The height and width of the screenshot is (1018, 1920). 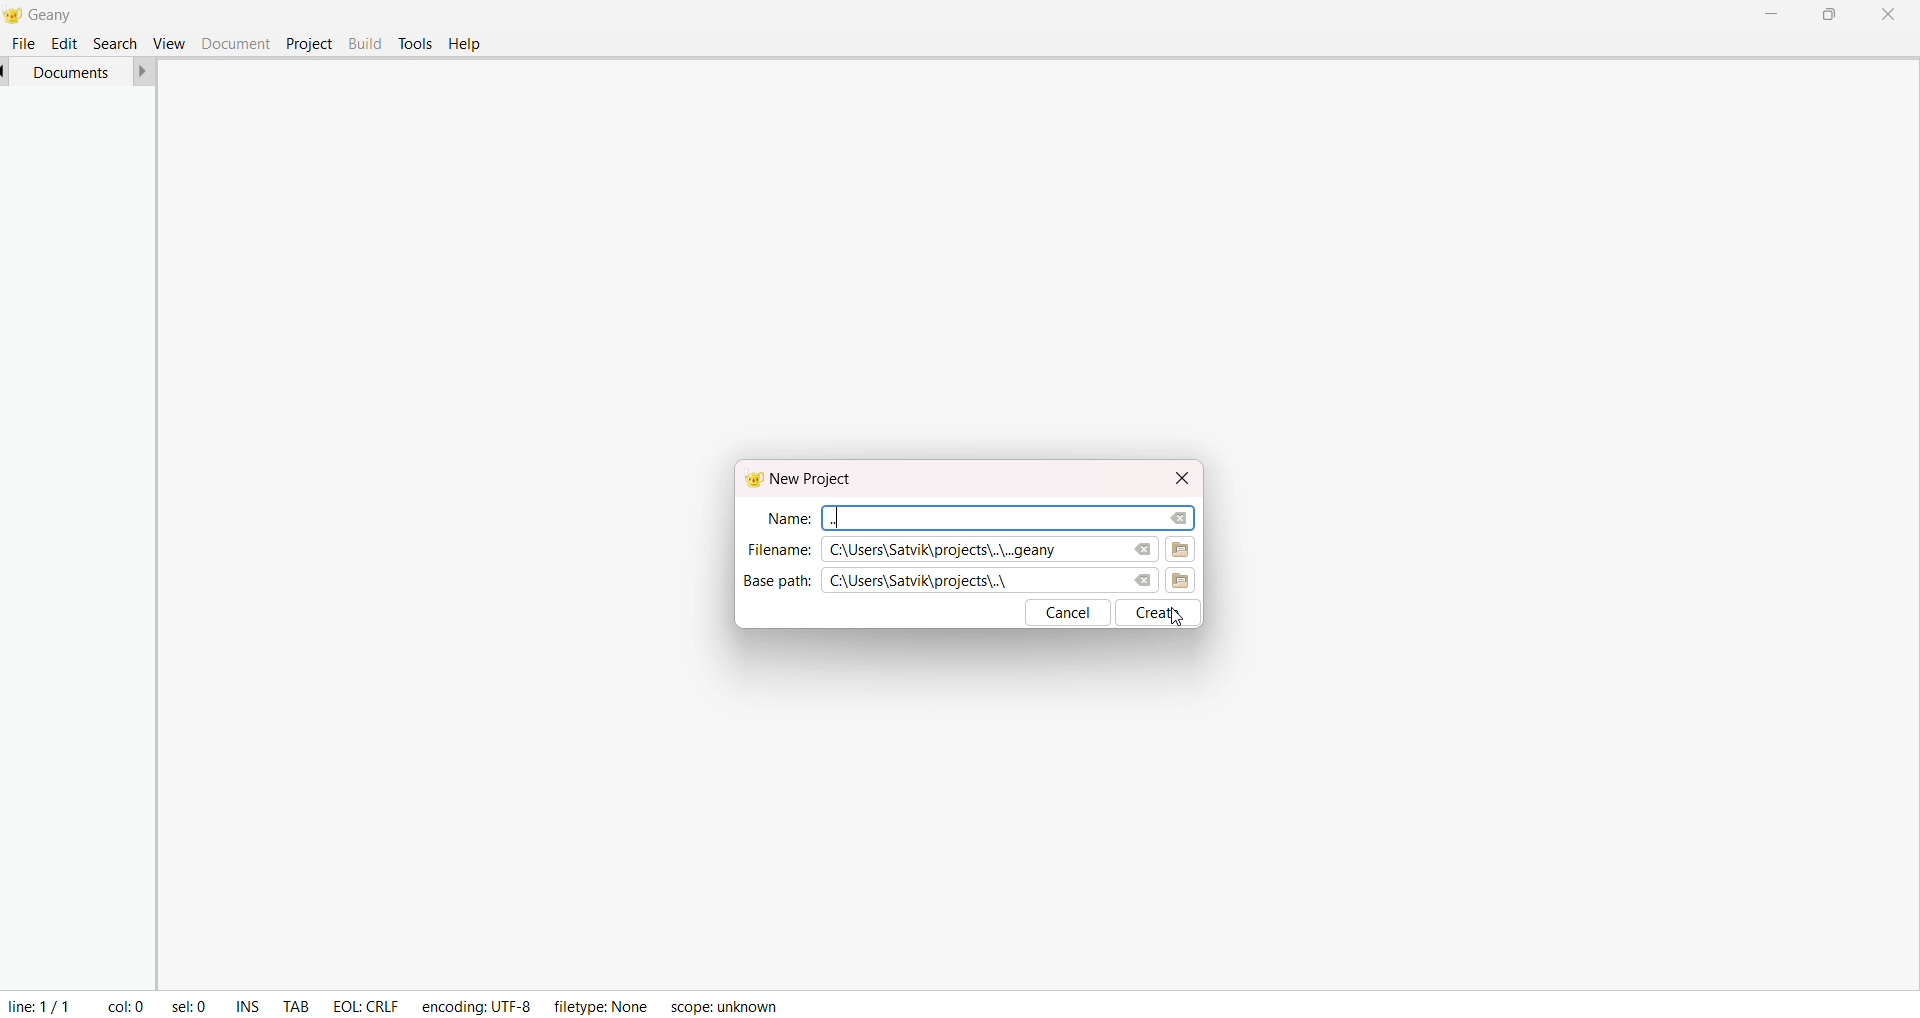 What do you see at coordinates (72, 537) in the screenshot?
I see `project manager` at bounding box center [72, 537].